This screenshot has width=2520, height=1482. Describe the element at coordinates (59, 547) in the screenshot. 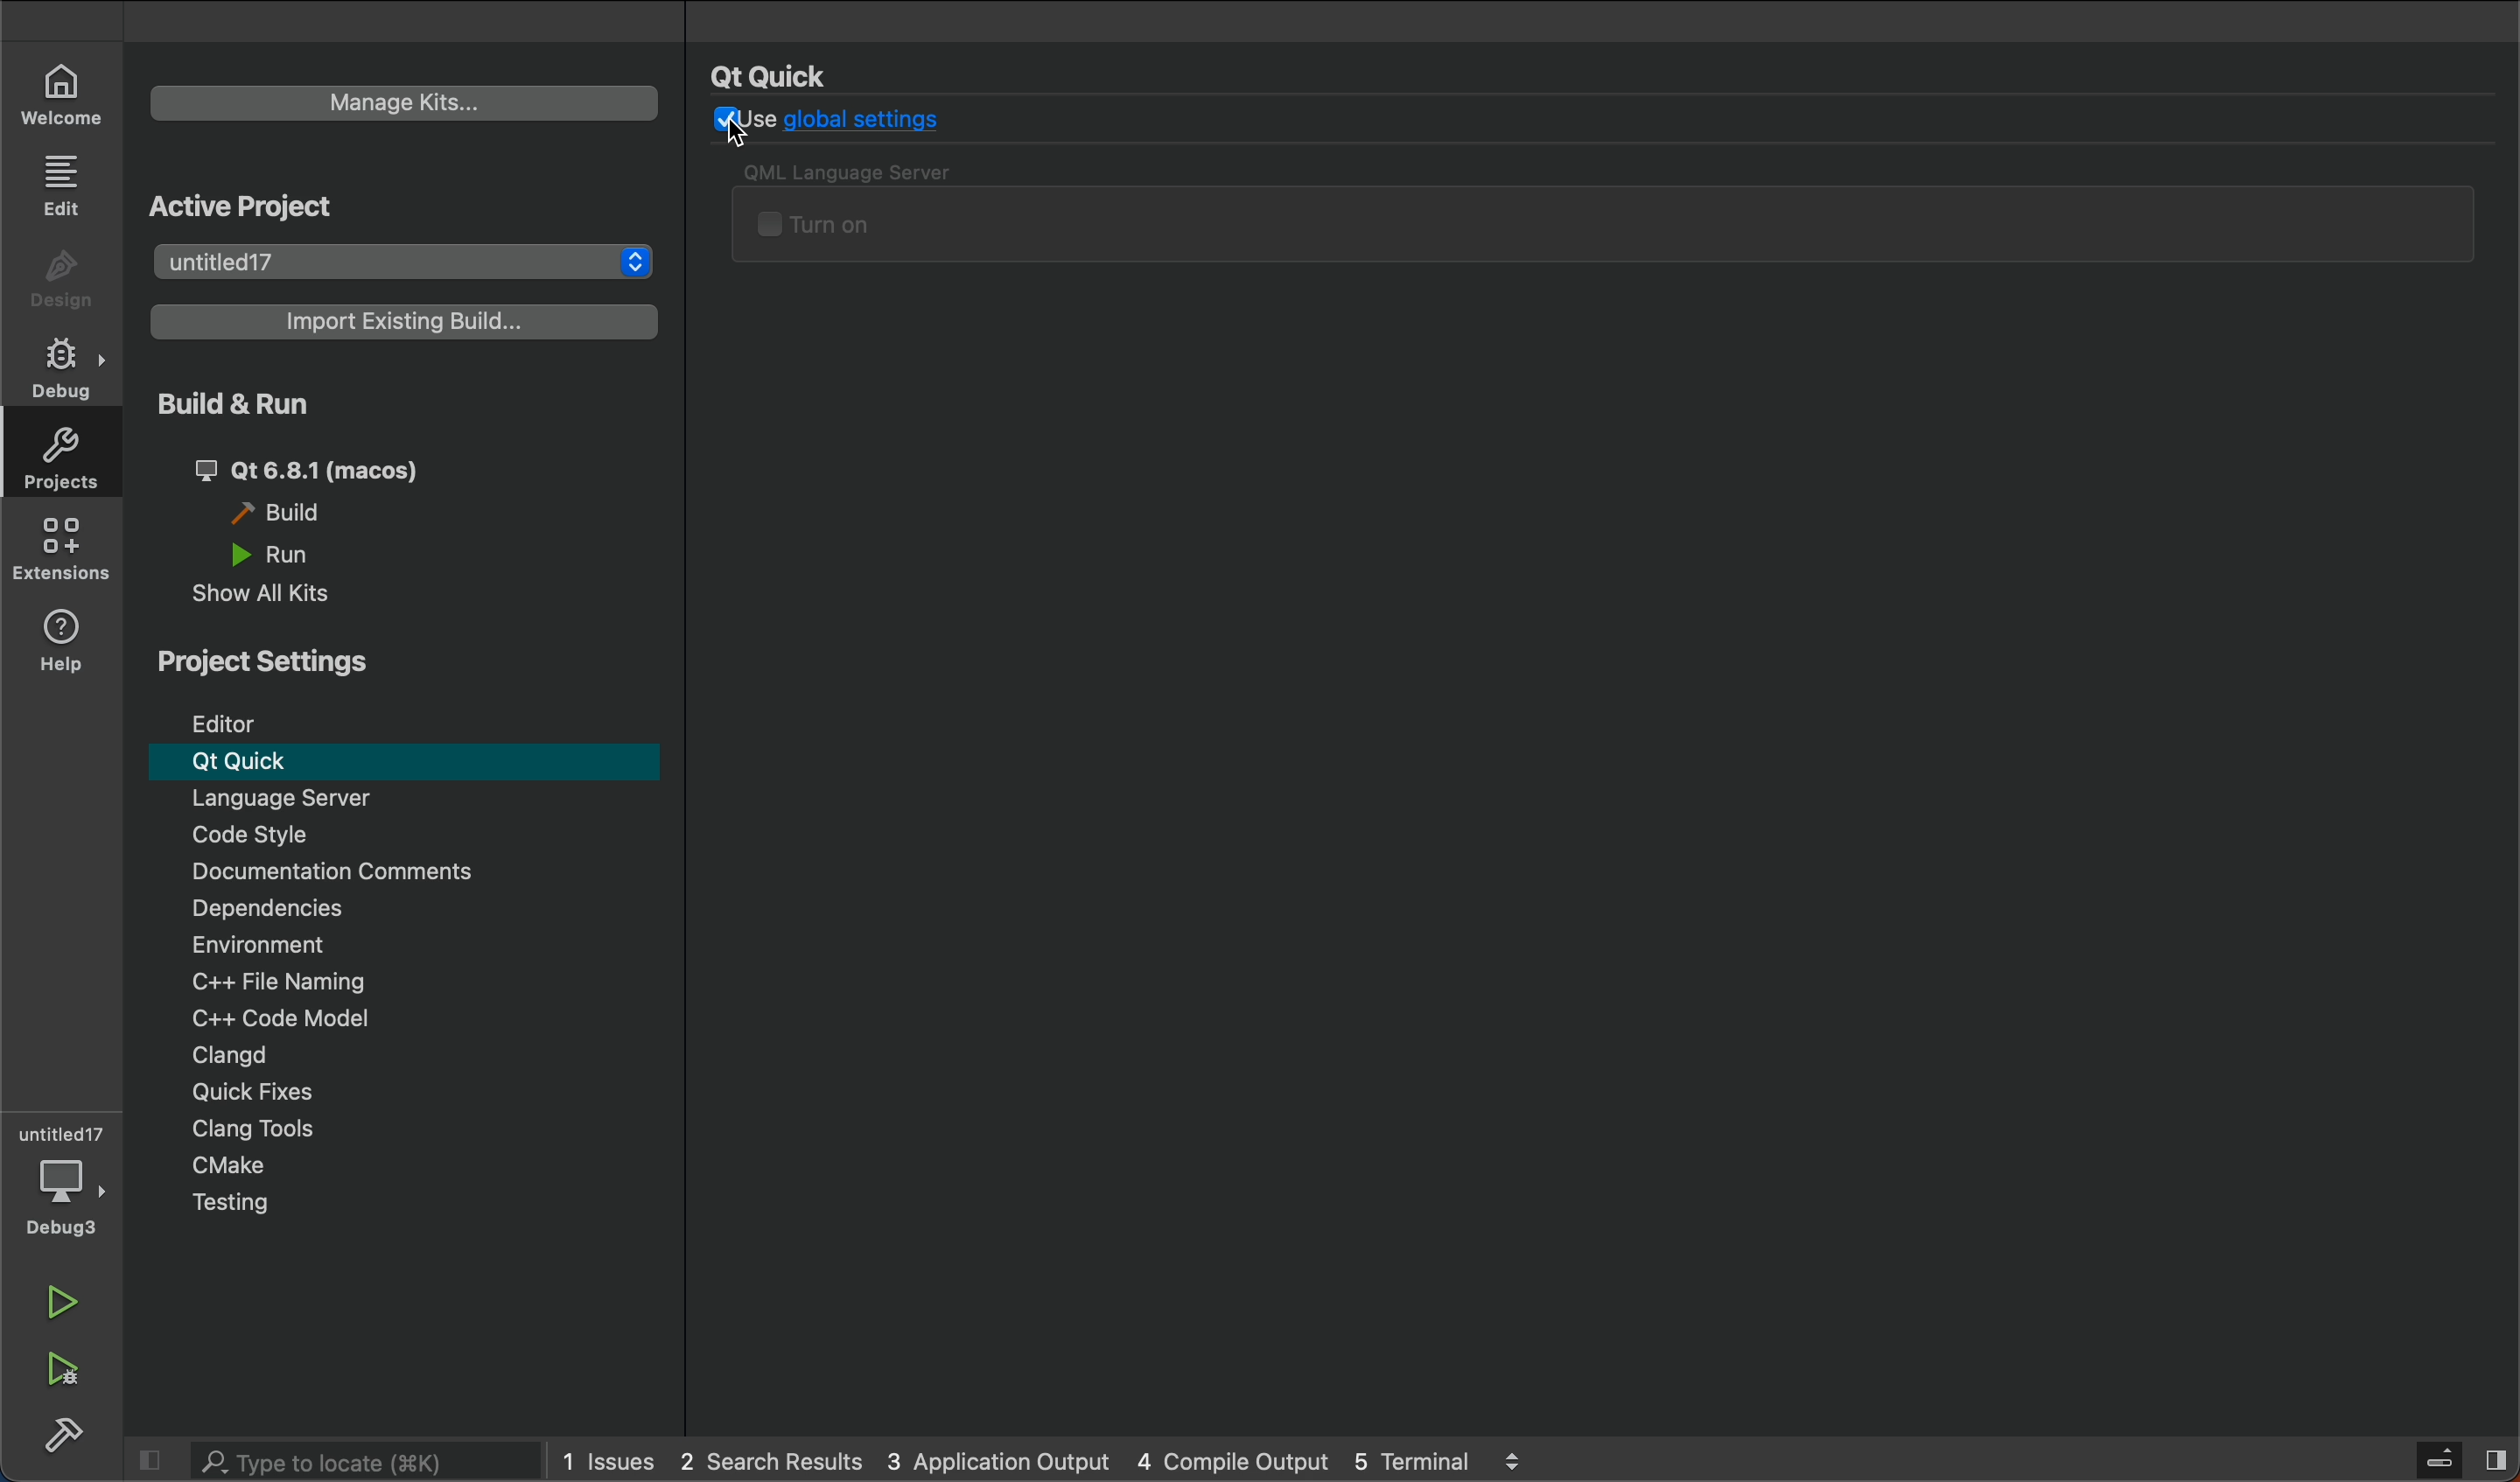

I see `Extension ` at that location.